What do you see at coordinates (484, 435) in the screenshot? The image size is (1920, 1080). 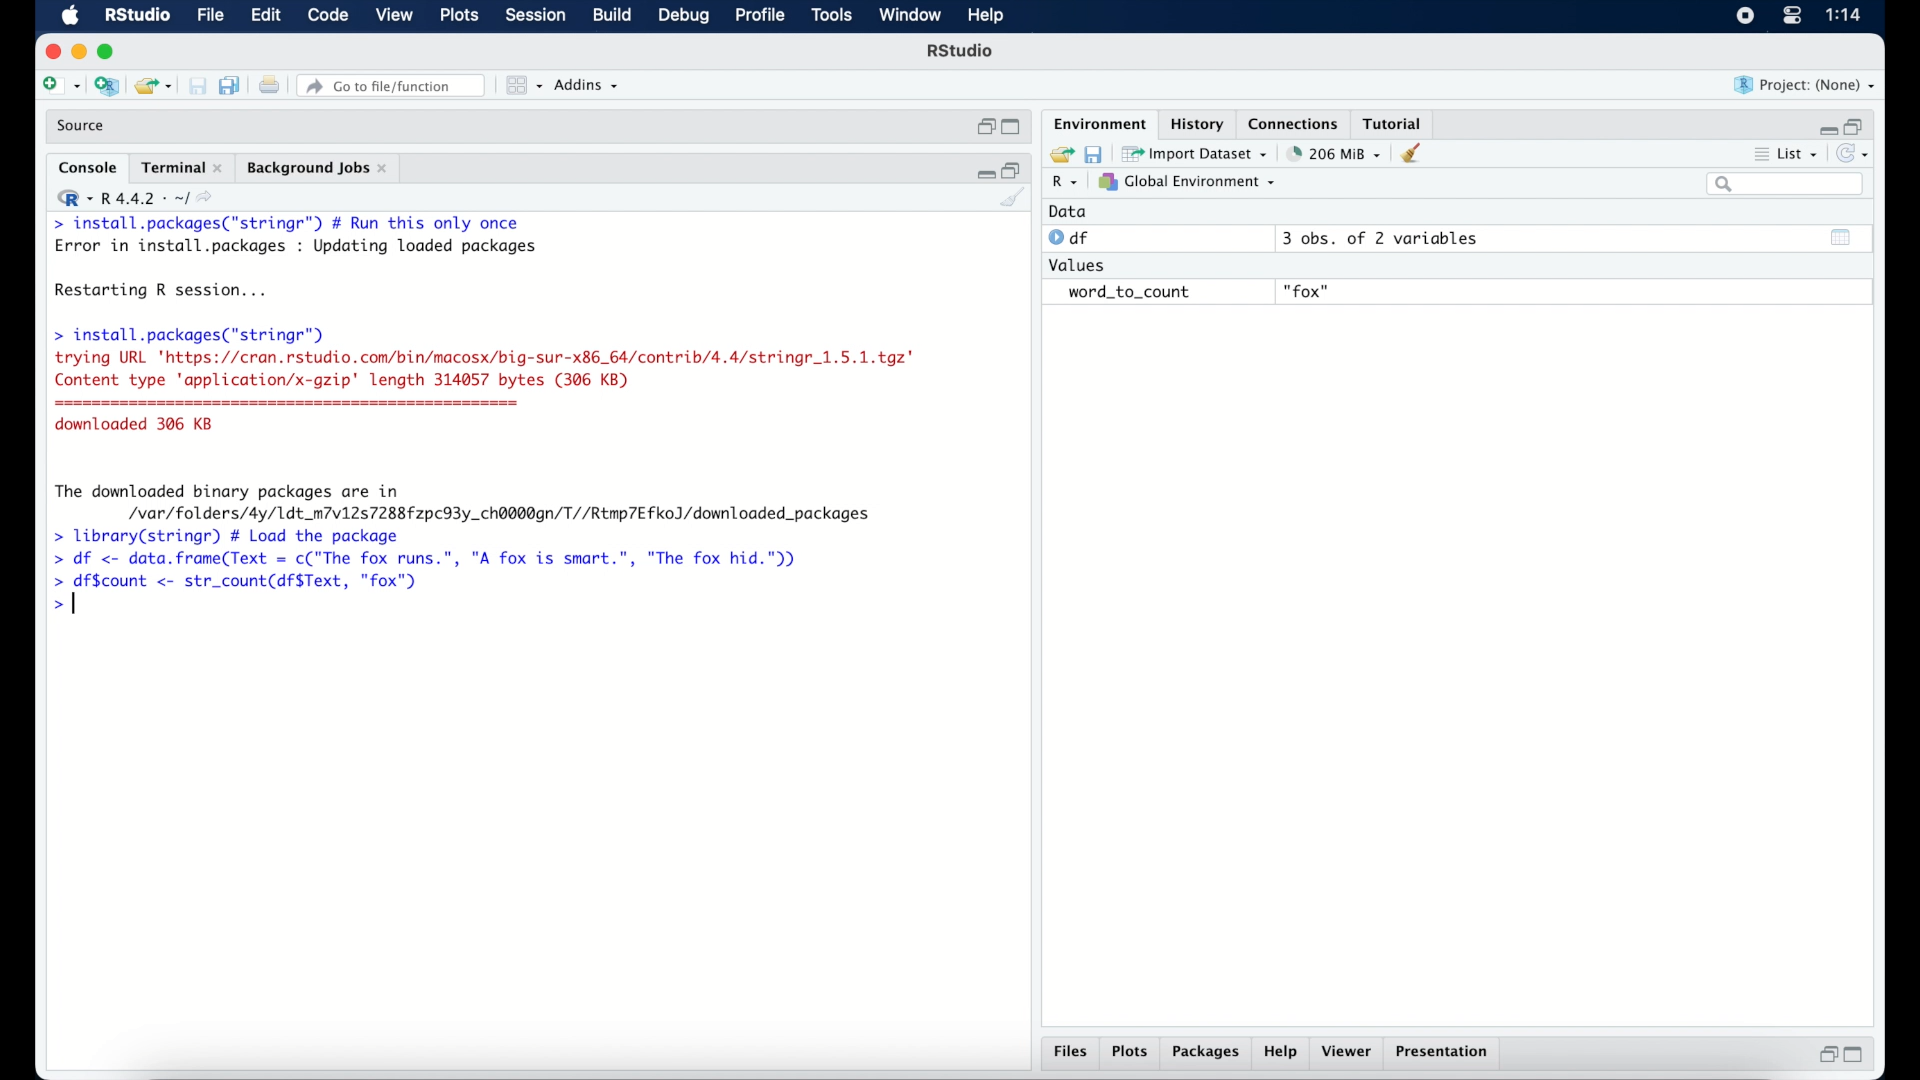 I see `> install.packages("stringr")

trying URL 'https://cran.rstudio.com/bin/macosx/big-sur-x86_64/contrib/4.4/stringr_1.5.1.tgz"

Content type application/x-gzip' length 314057 bytes (306 KB)

downloaded 306 KB

The downloaded binary packages are in
/var/folders/4y/1dt_m7v12s7288fzpc93y_ch@@0dgn/T//Rtmp7Efko)/downloaded_packages

> library(stringr) # Load the package]` at bounding box center [484, 435].